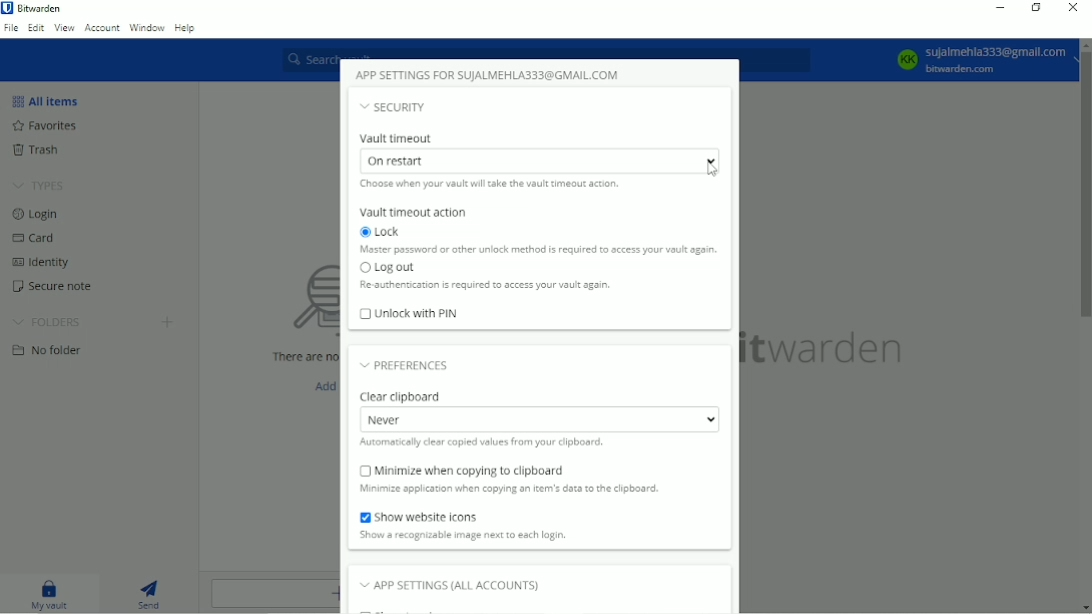 The height and width of the screenshot is (614, 1092). I want to click on KK , so click(907, 59).